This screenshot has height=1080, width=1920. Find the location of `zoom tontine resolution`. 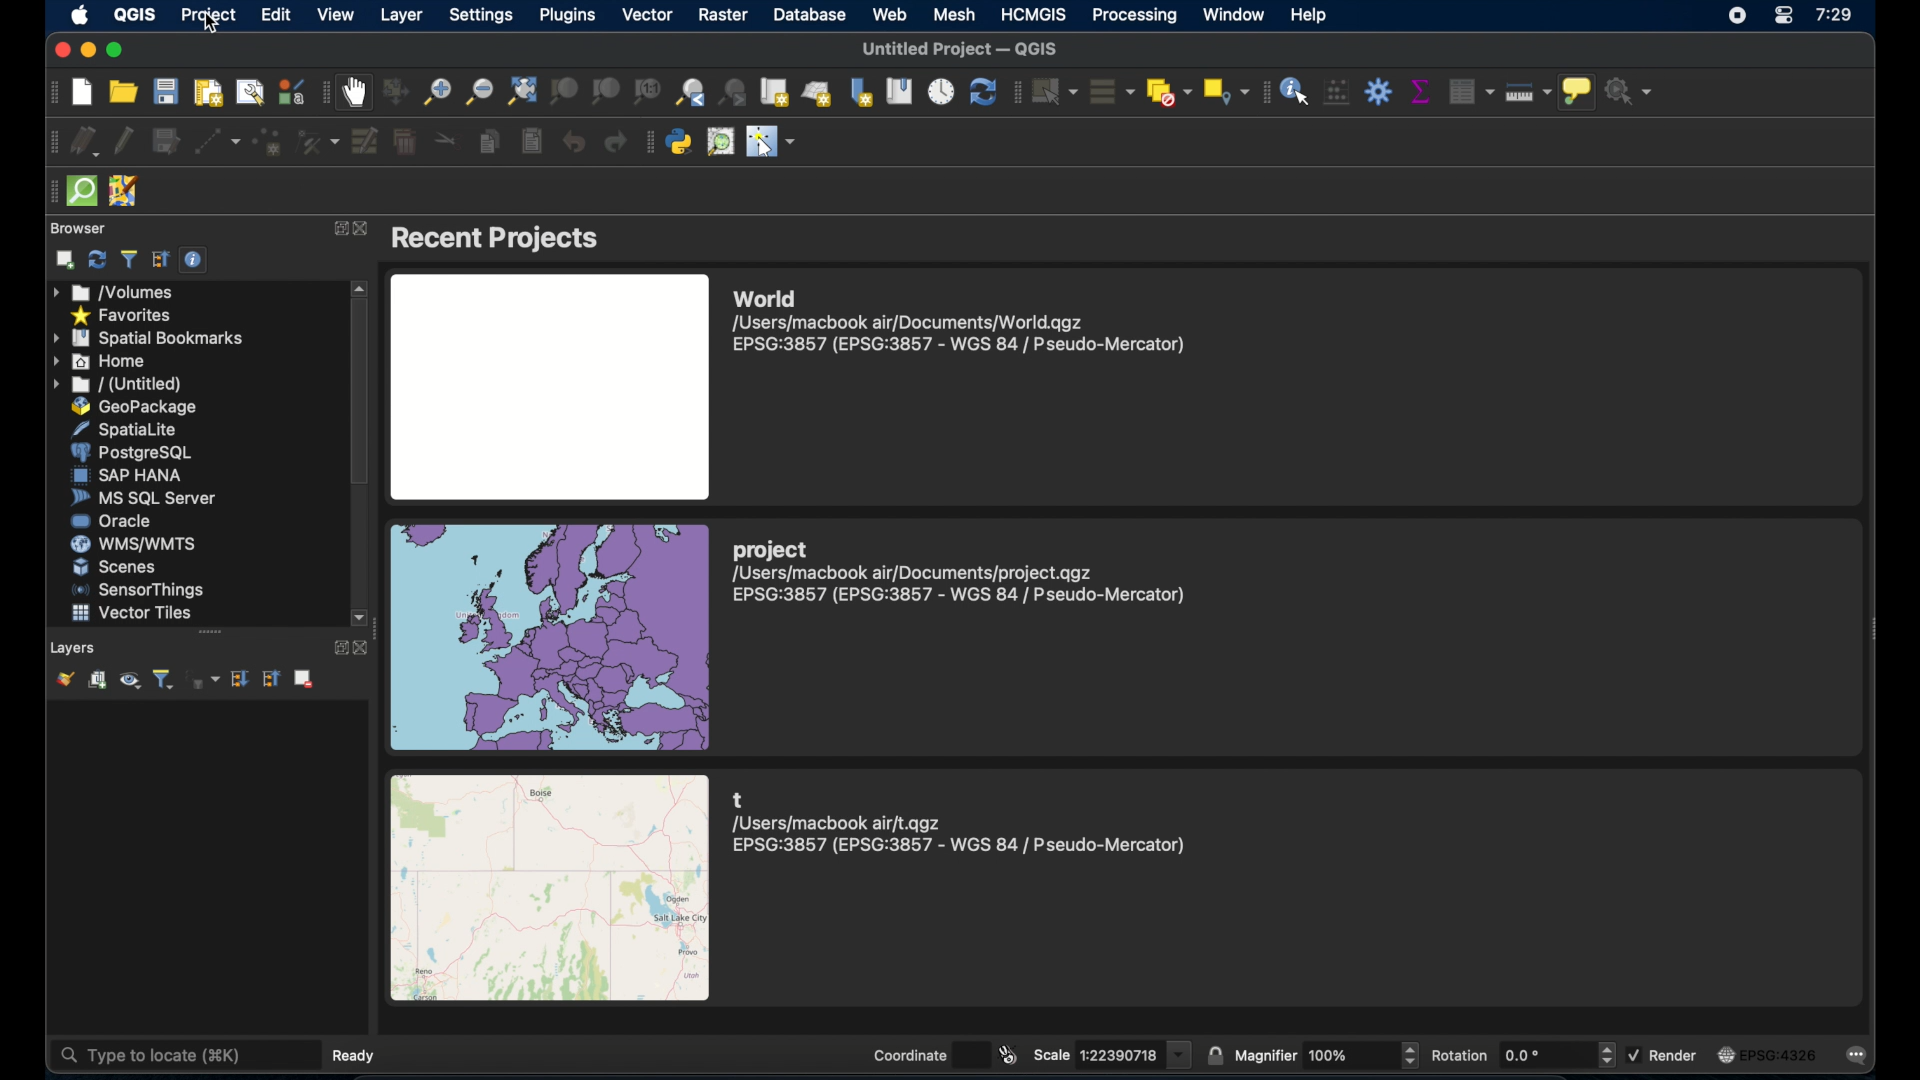

zoom tontine resolution is located at coordinates (646, 92).